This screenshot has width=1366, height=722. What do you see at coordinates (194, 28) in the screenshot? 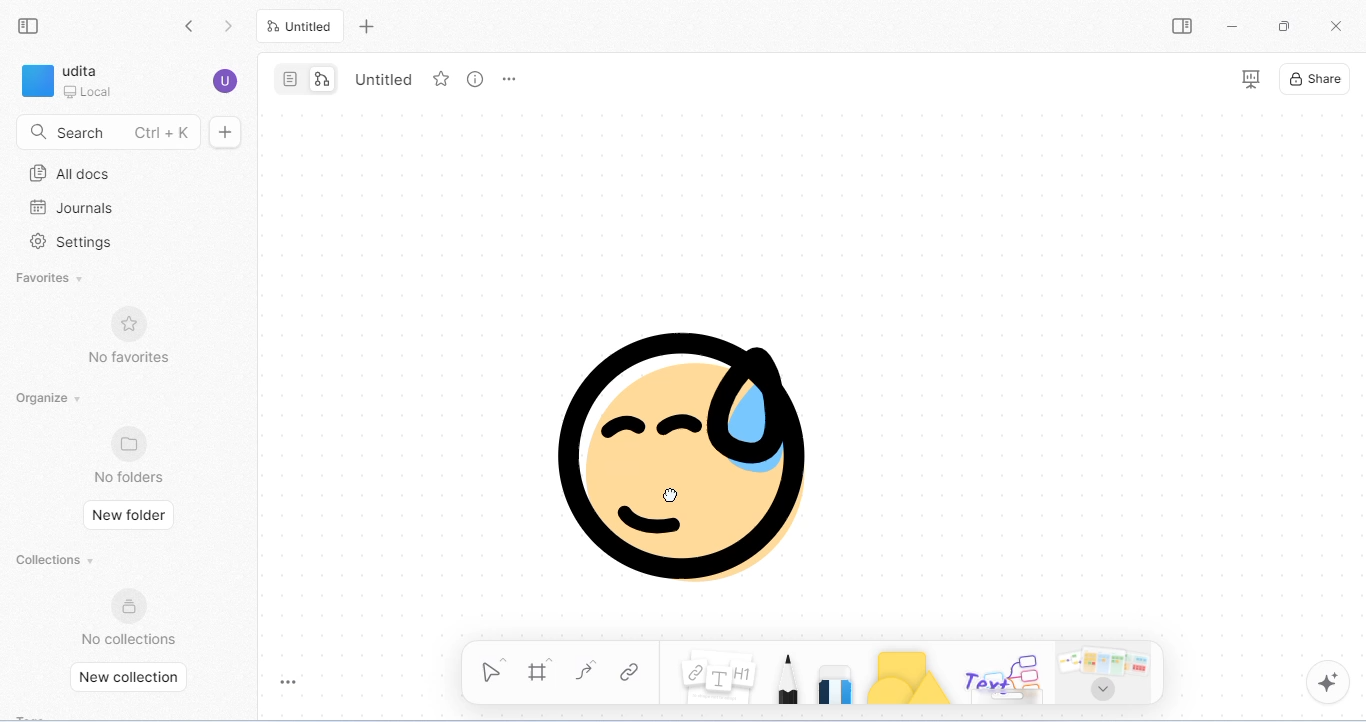
I see `go back` at bounding box center [194, 28].